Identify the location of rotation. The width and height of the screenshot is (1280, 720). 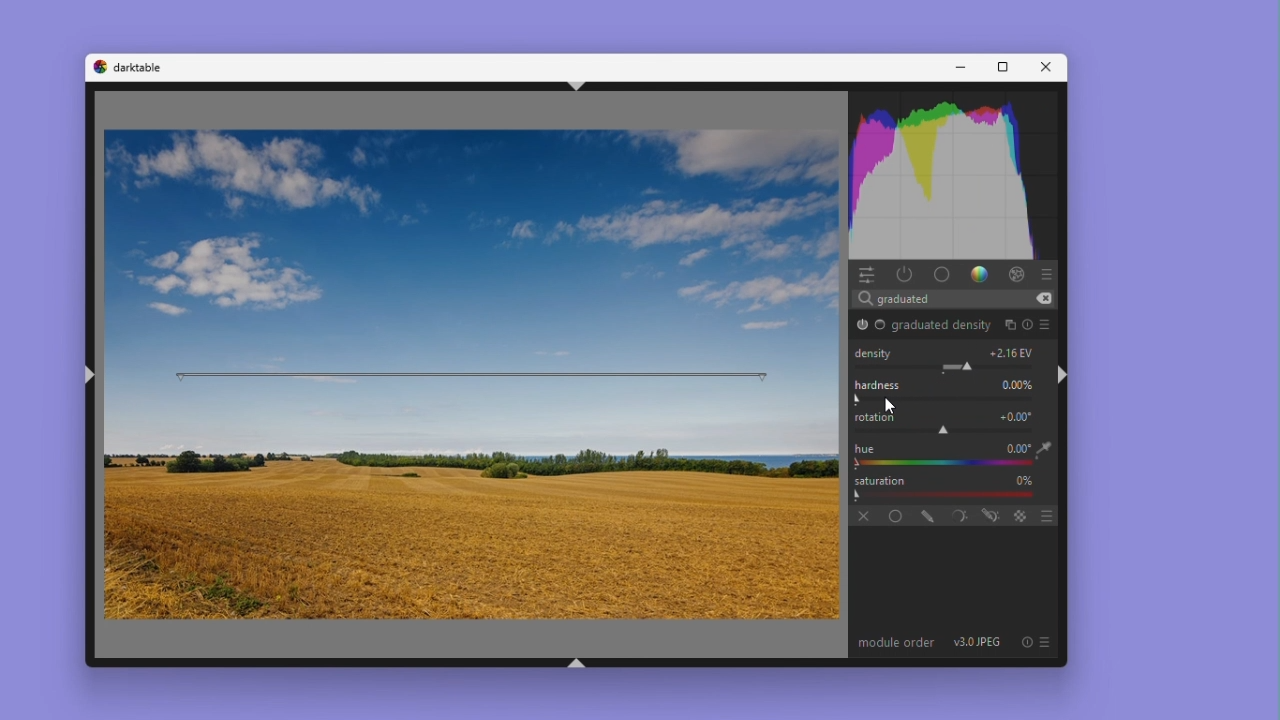
(877, 417).